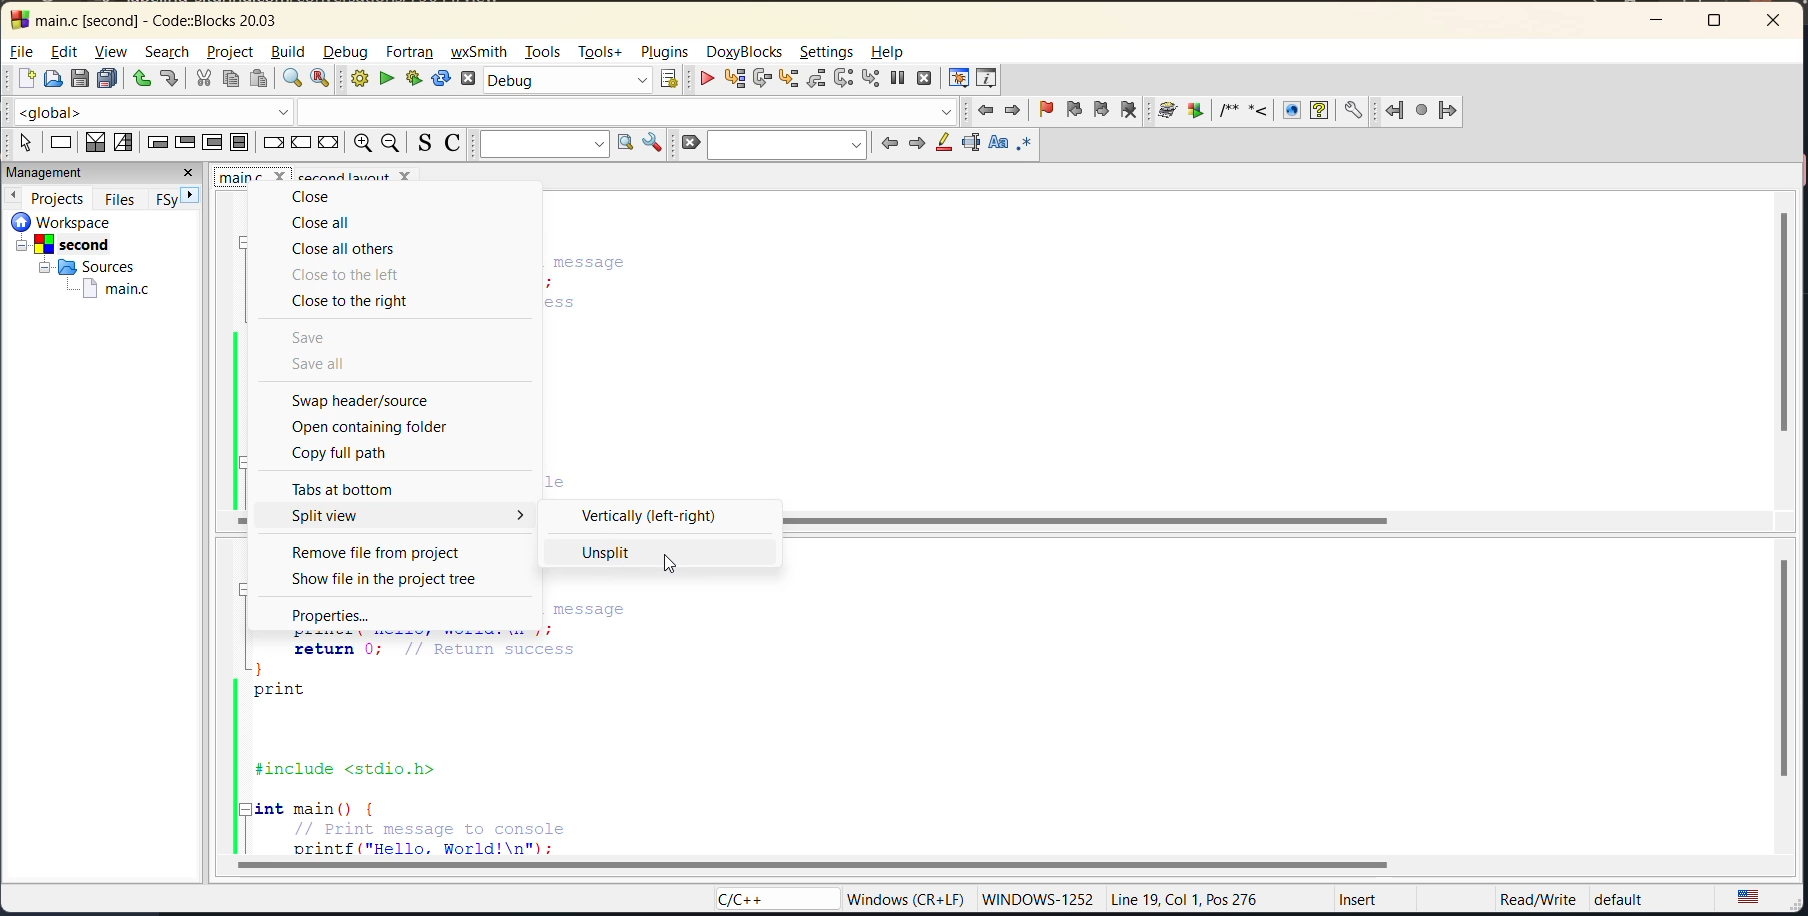 This screenshot has width=1808, height=916. Describe the element at coordinates (211, 143) in the screenshot. I see `counting loop` at that location.